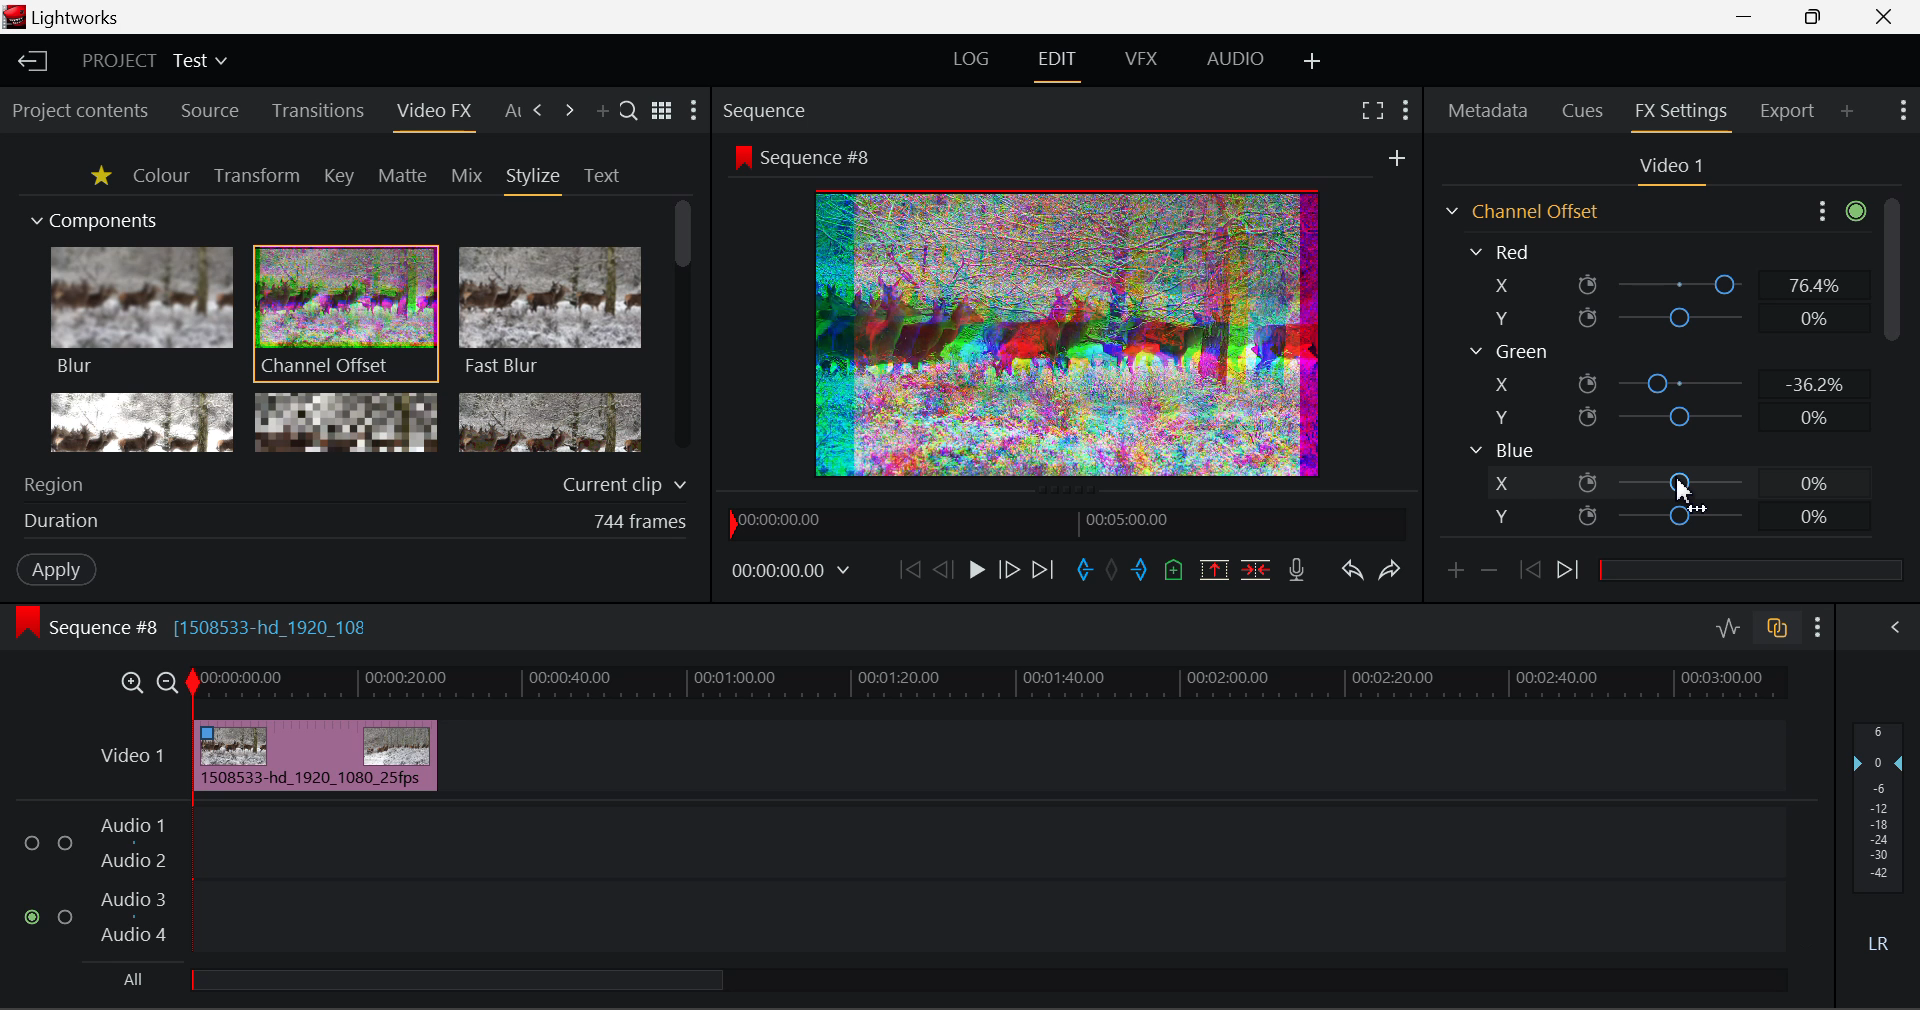  Describe the element at coordinates (1504, 250) in the screenshot. I see `Red` at that location.